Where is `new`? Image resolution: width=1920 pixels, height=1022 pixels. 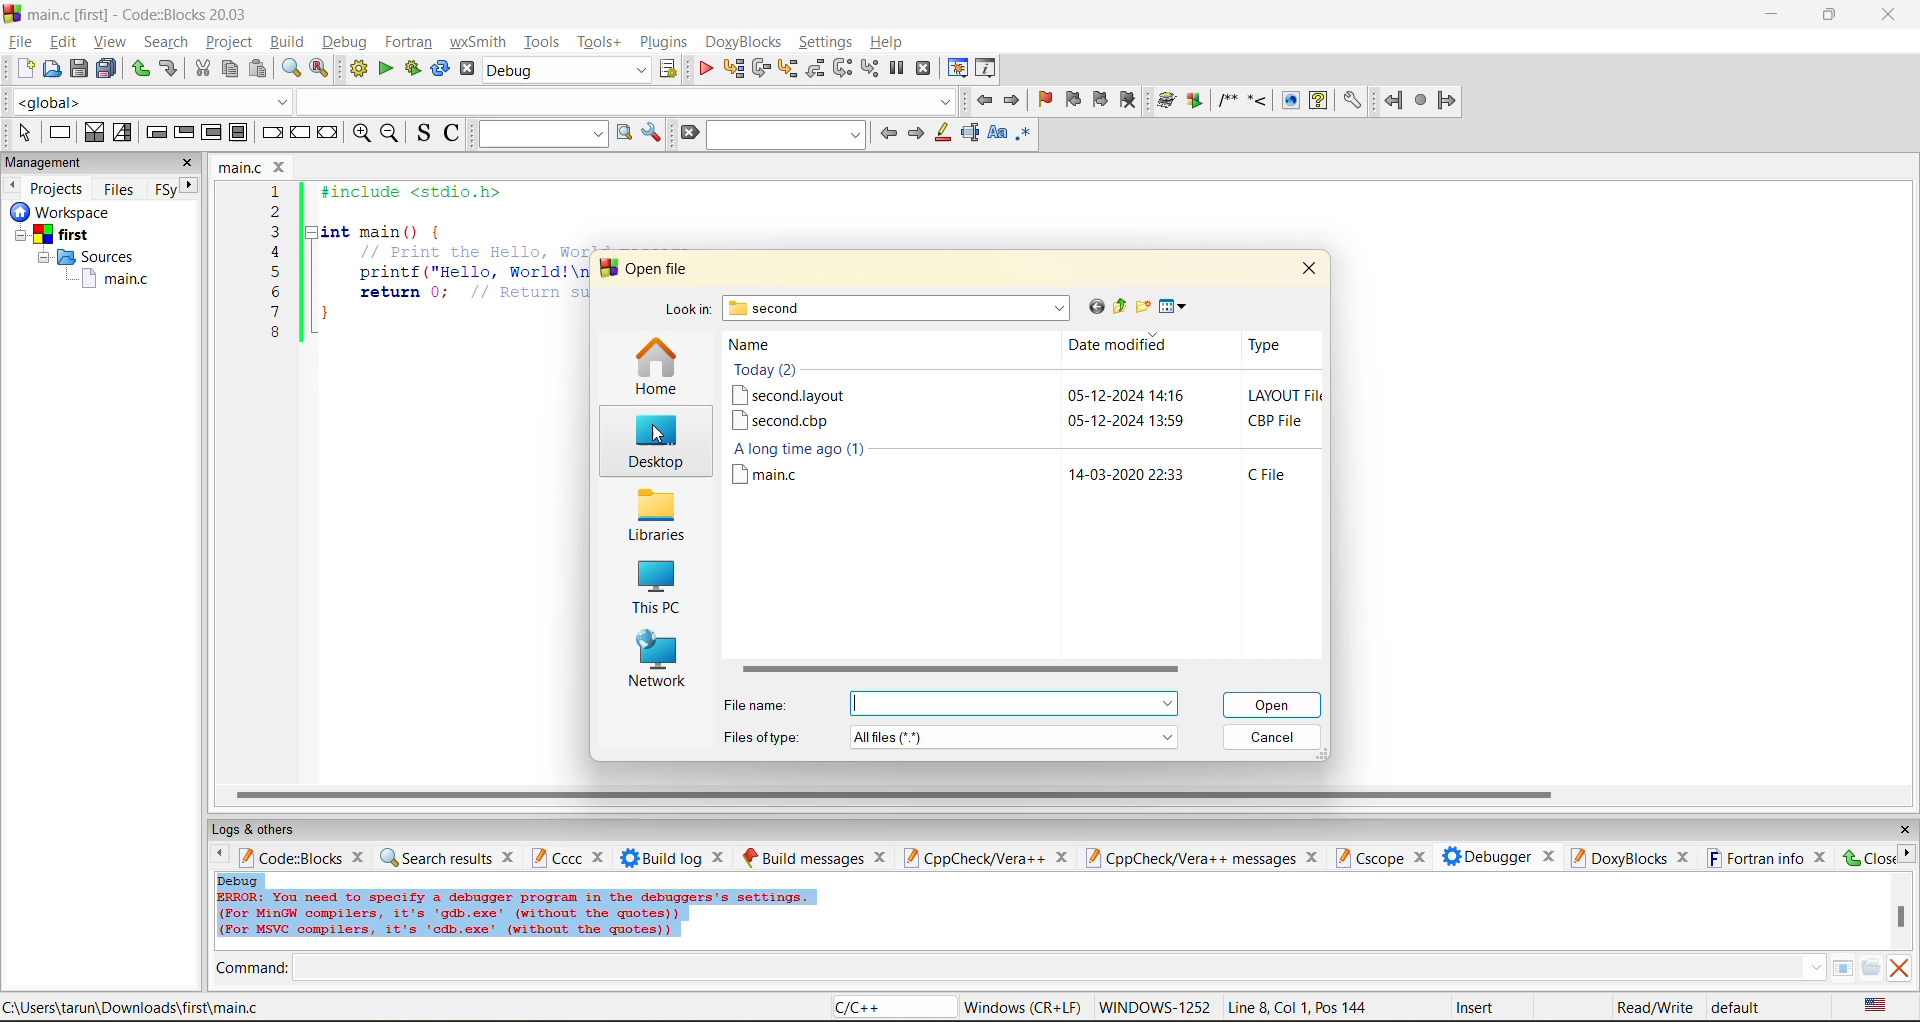 new is located at coordinates (26, 68).